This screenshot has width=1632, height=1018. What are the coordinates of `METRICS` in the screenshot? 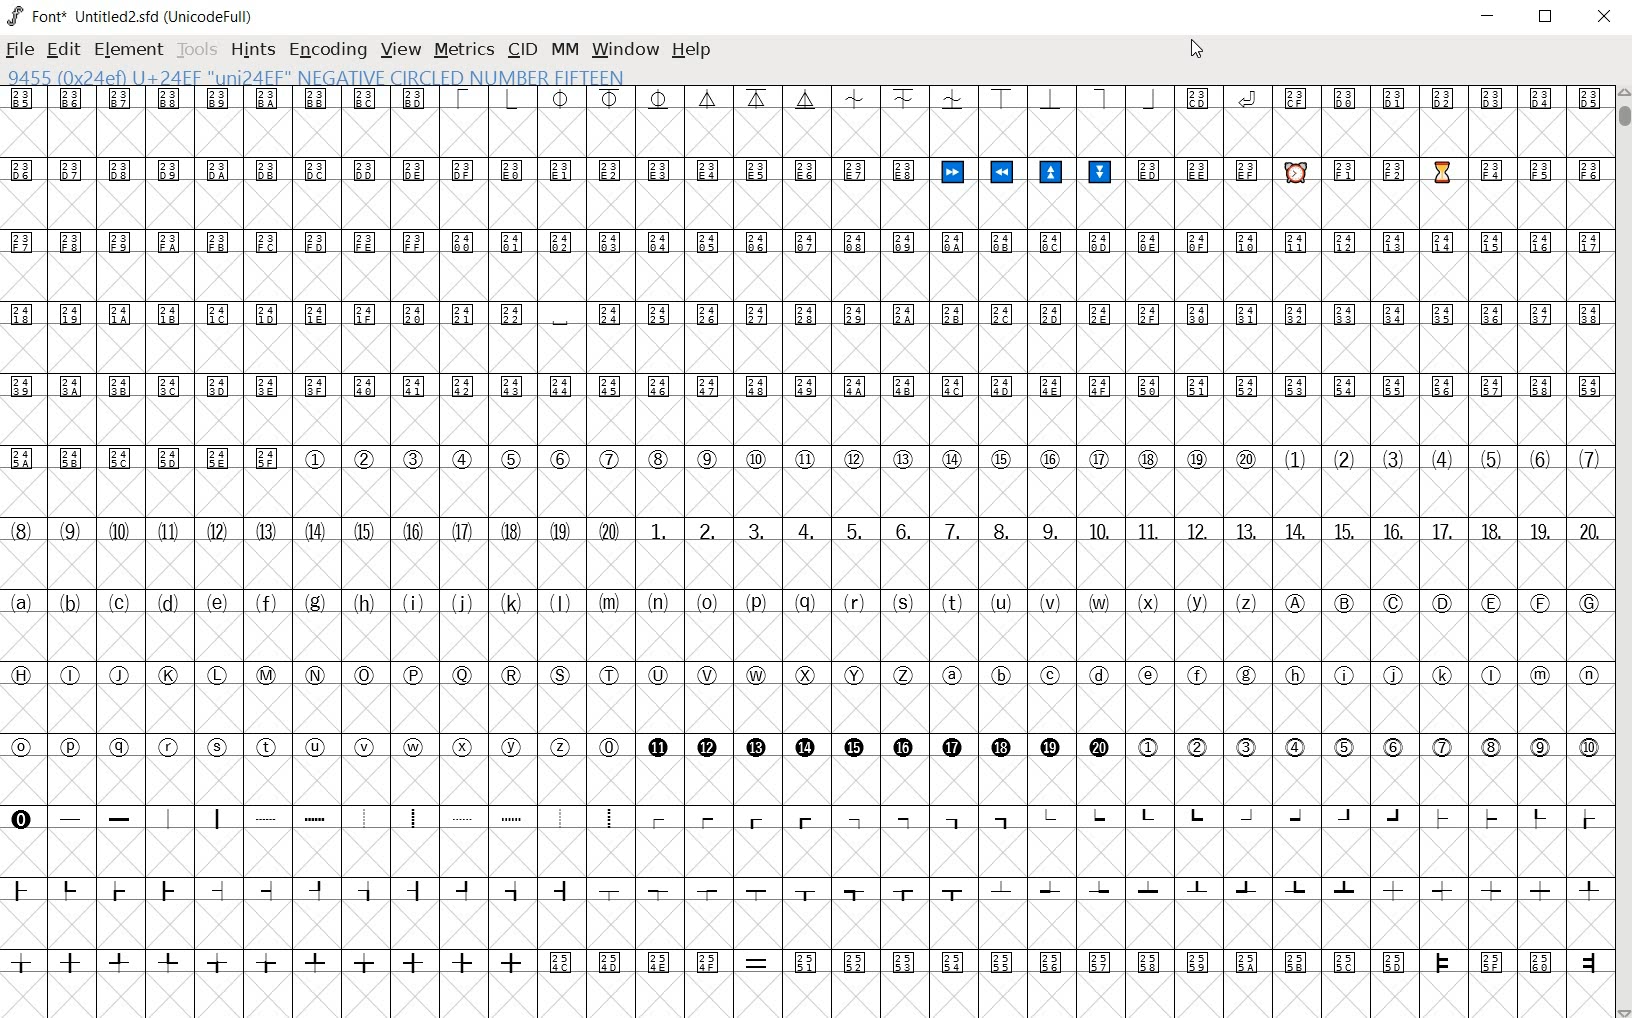 It's located at (464, 49).